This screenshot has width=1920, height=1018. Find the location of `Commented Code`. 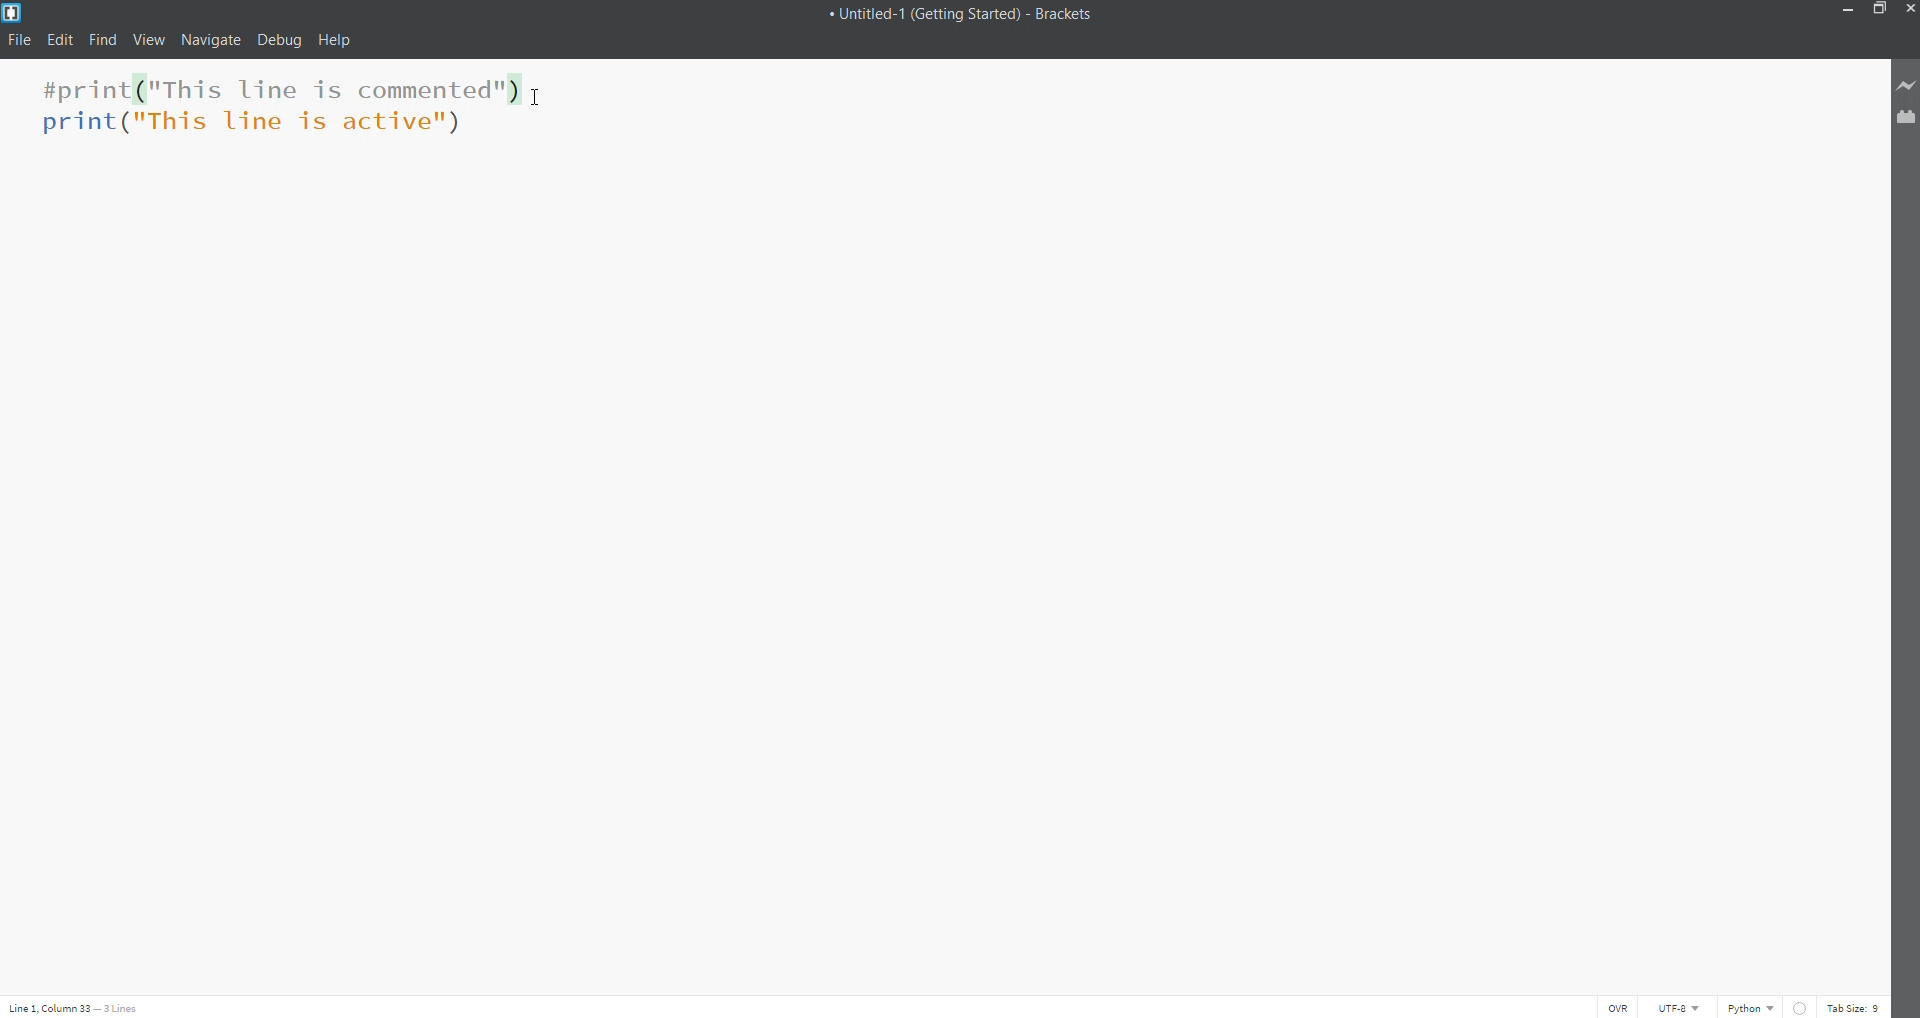

Commented Code is located at coordinates (276, 89).